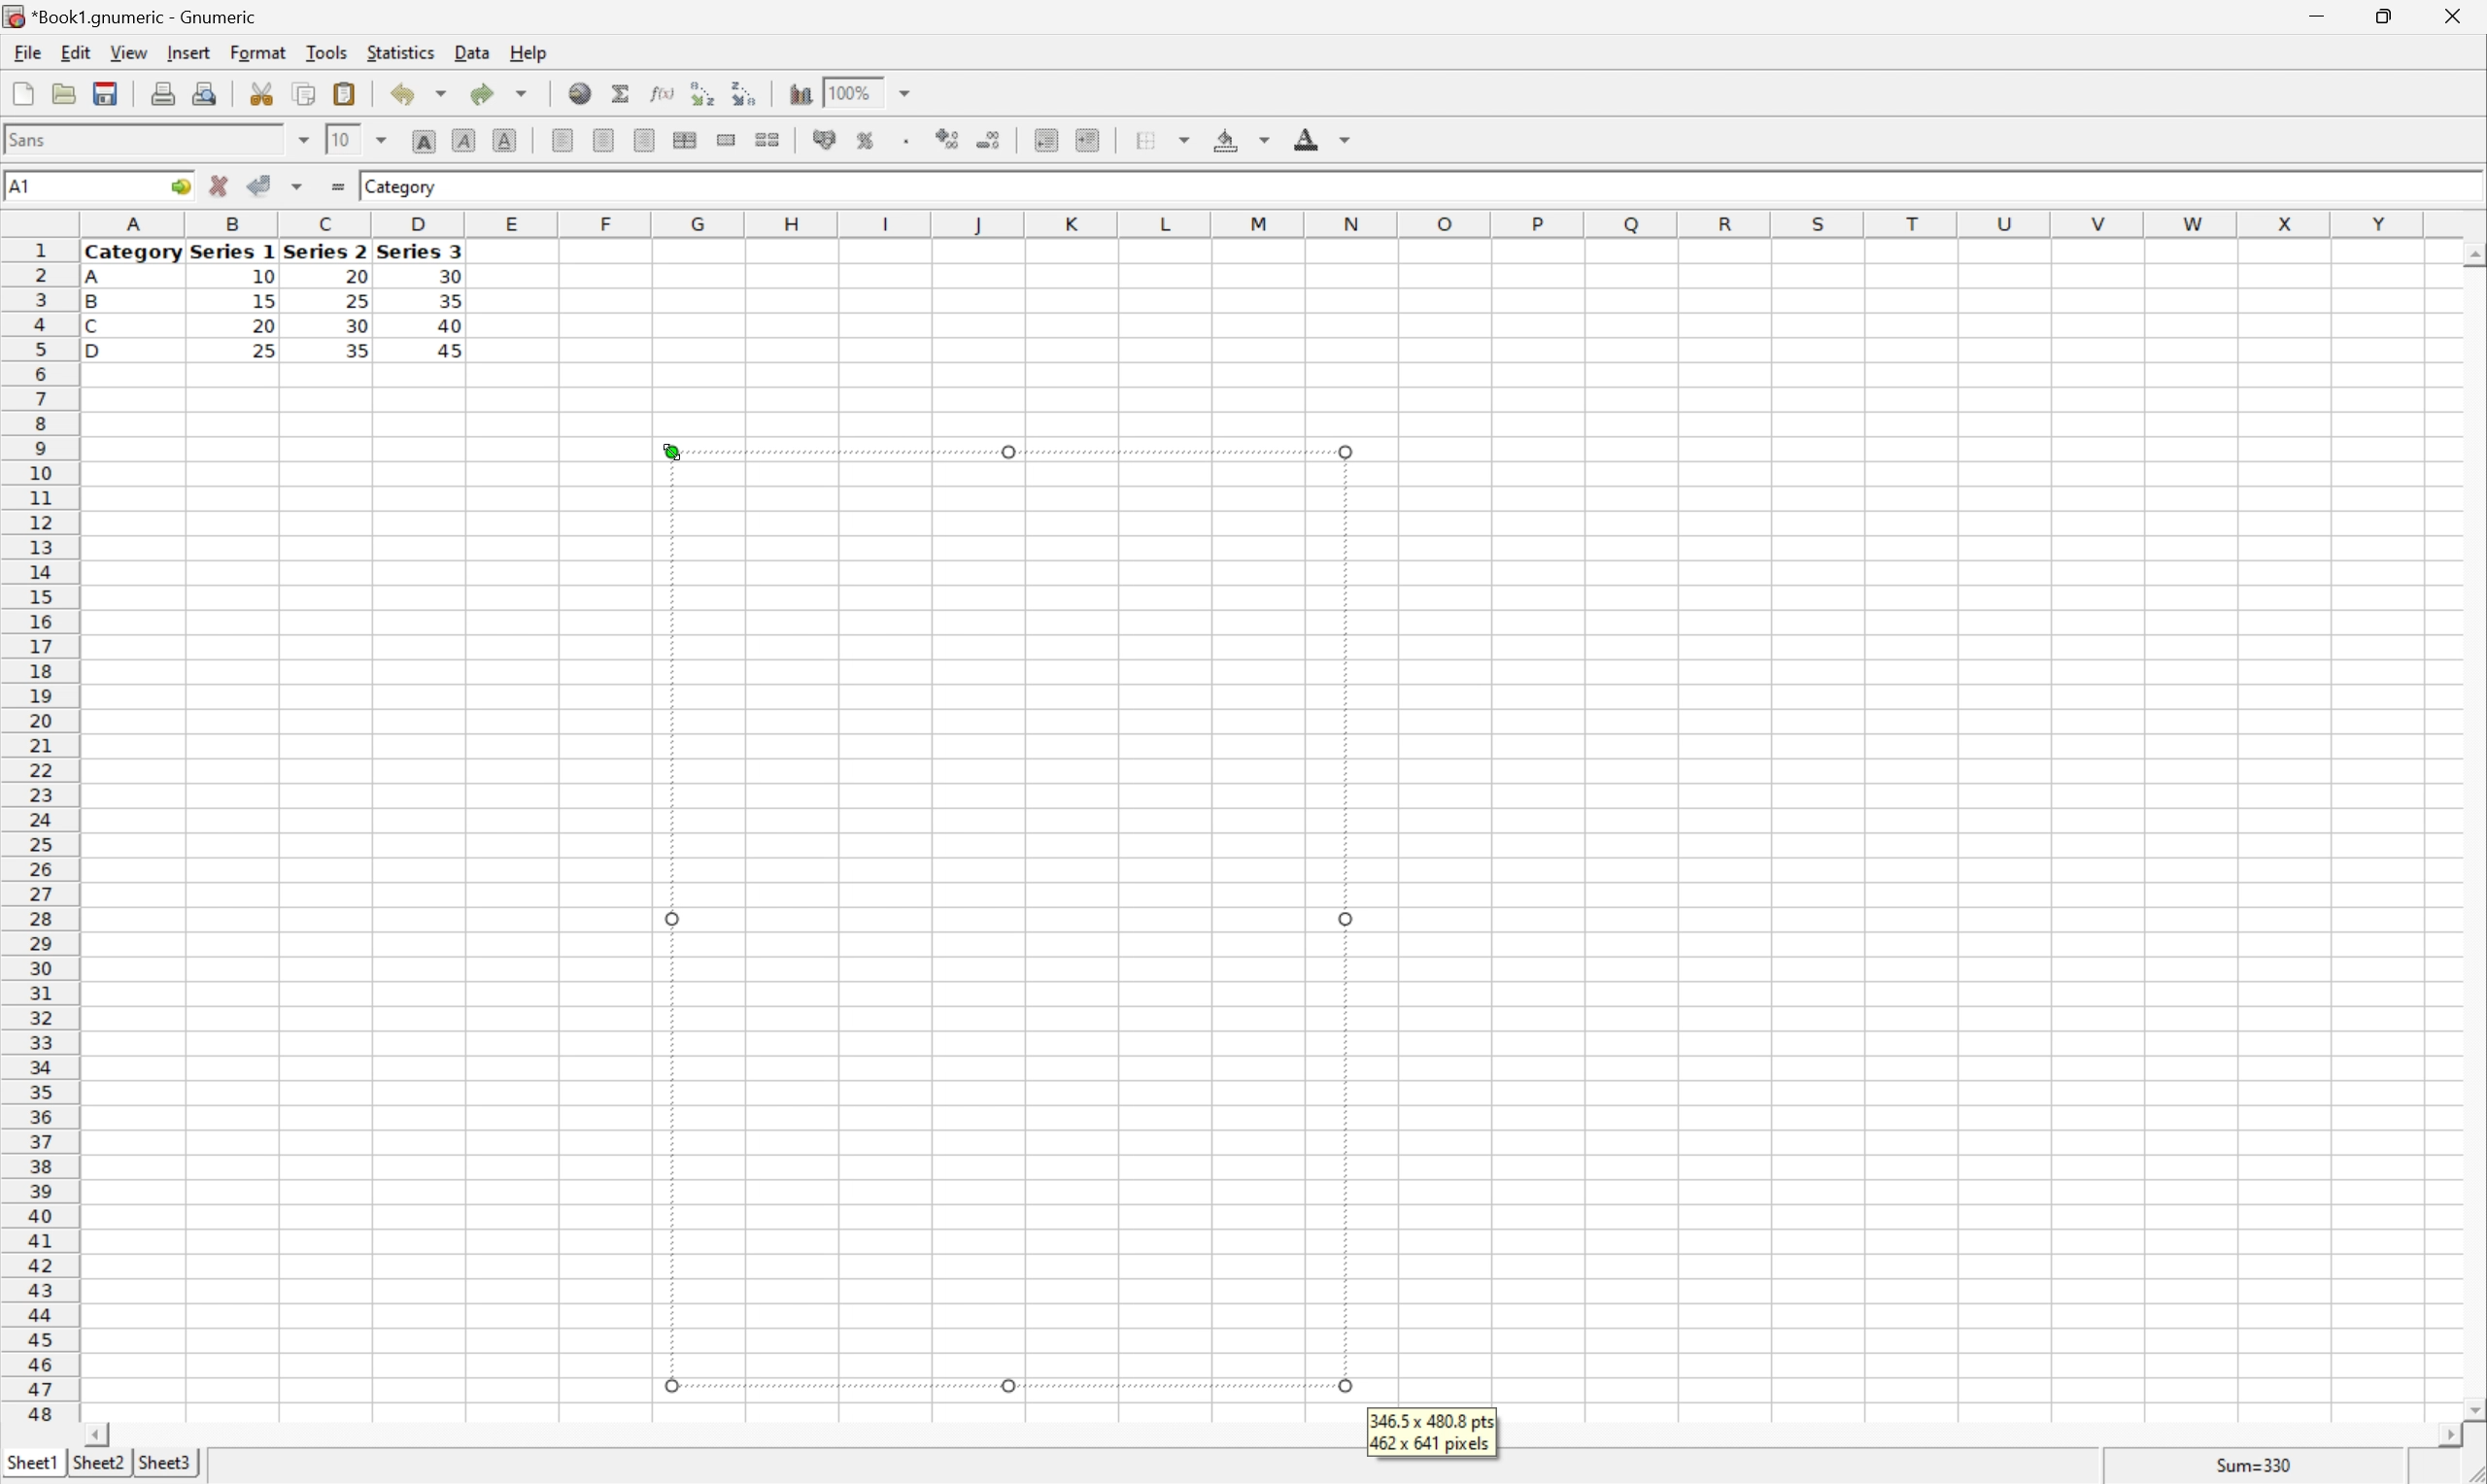 This screenshot has width=2487, height=1484. What do you see at coordinates (2374, 16) in the screenshot?
I see `Restore Down` at bounding box center [2374, 16].